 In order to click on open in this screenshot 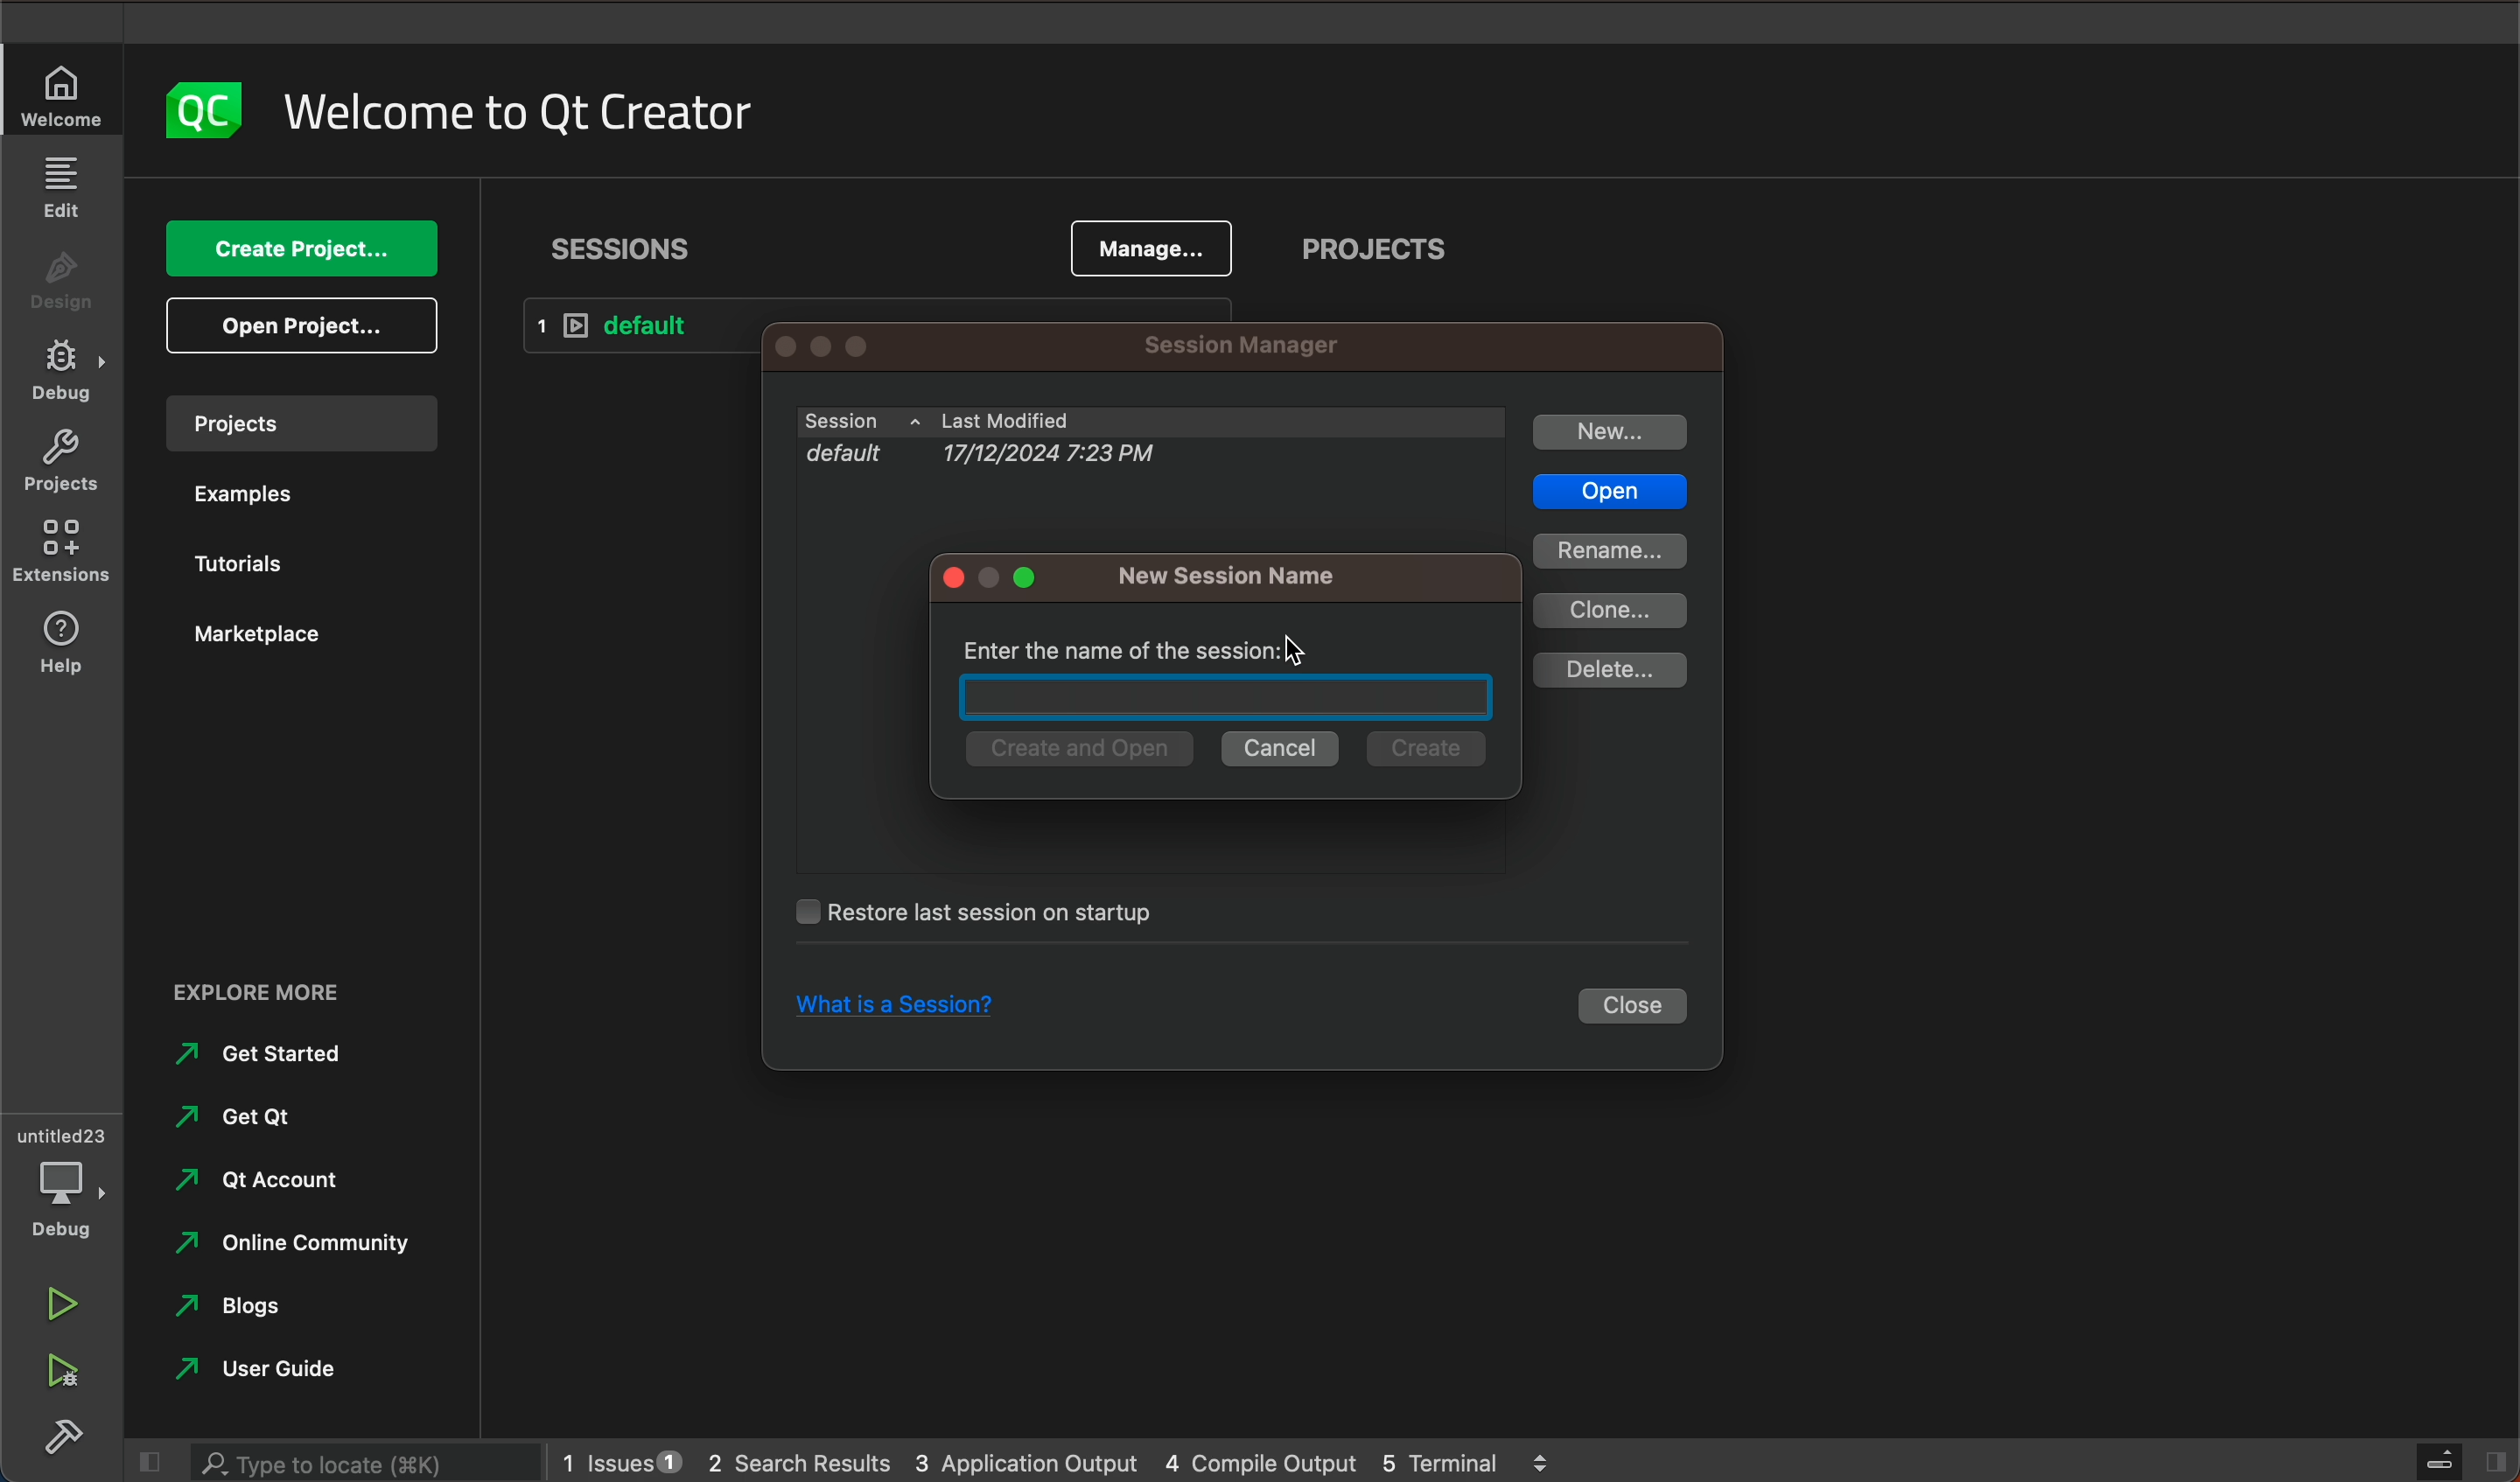, I will do `click(1607, 493)`.